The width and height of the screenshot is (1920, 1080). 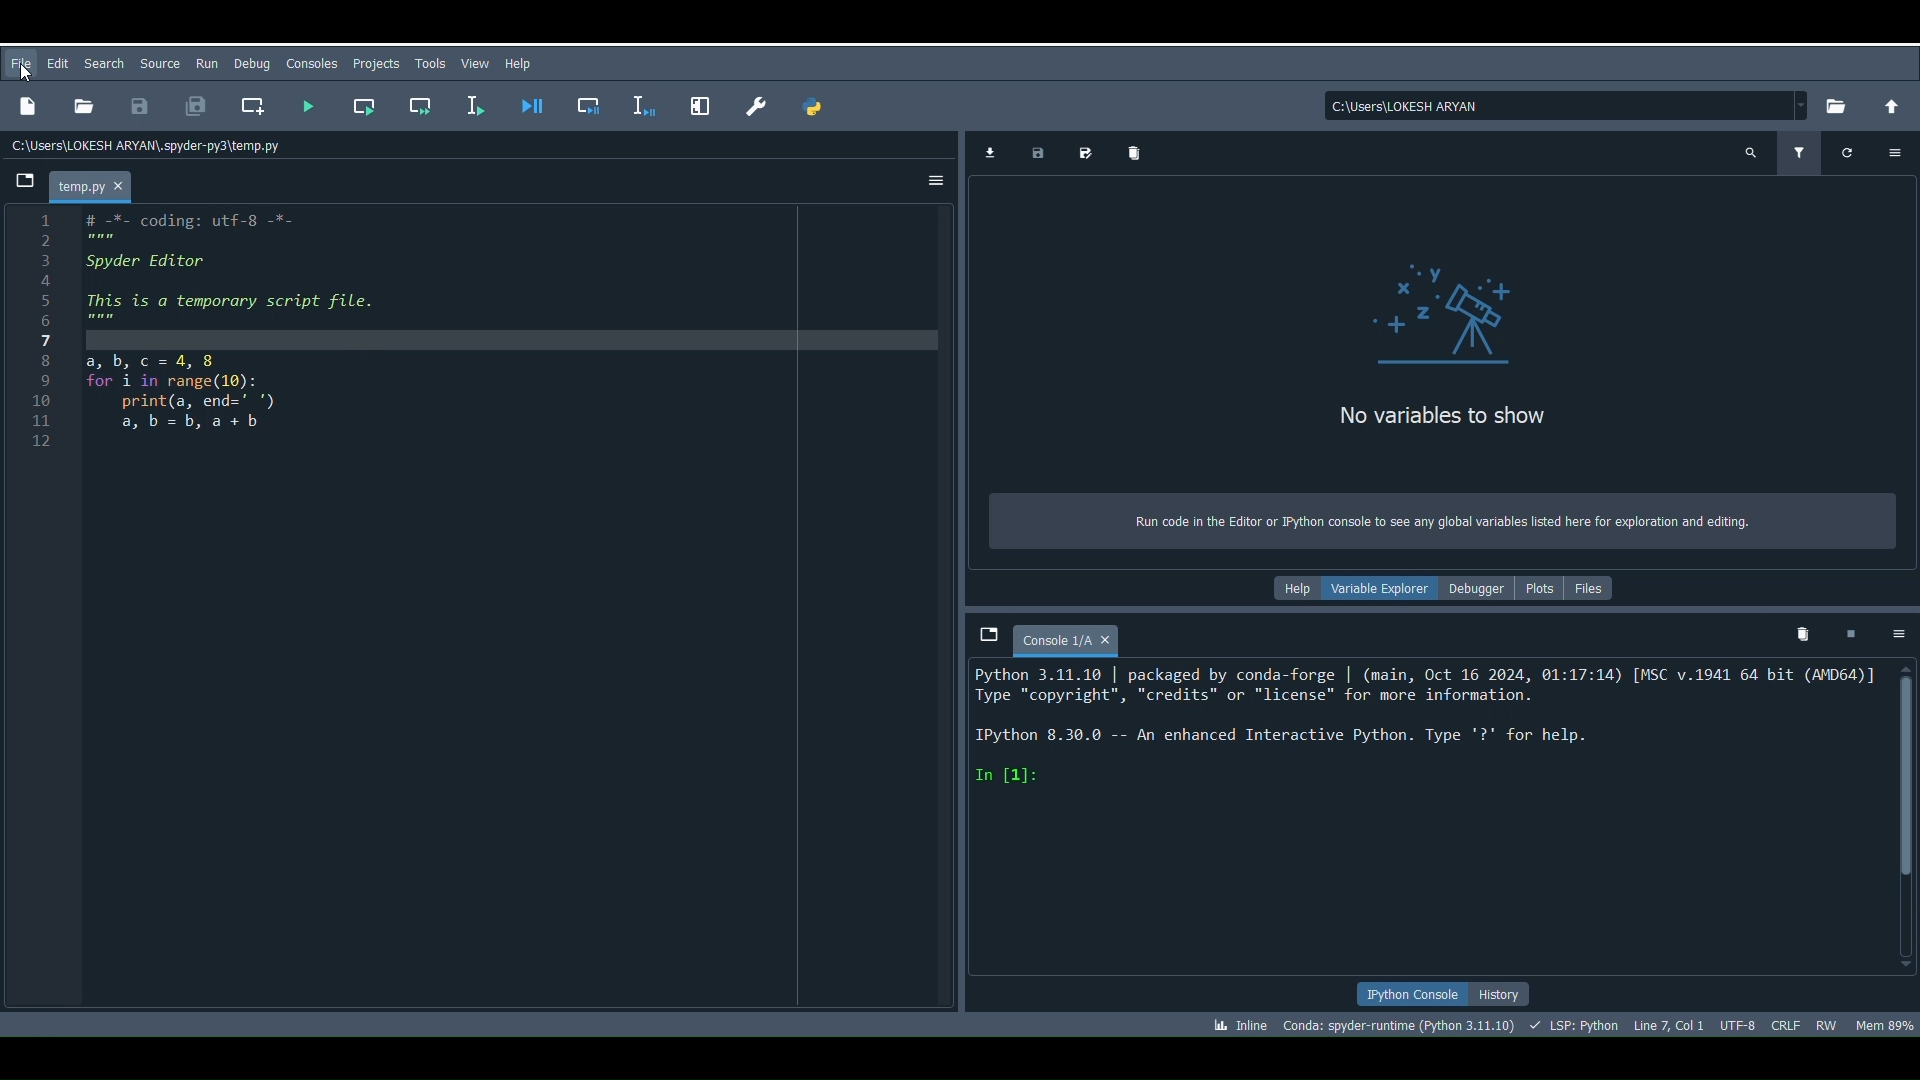 What do you see at coordinates (1115, 639) in the screenshot?
I see `close` at bounding box center [1115, 639].